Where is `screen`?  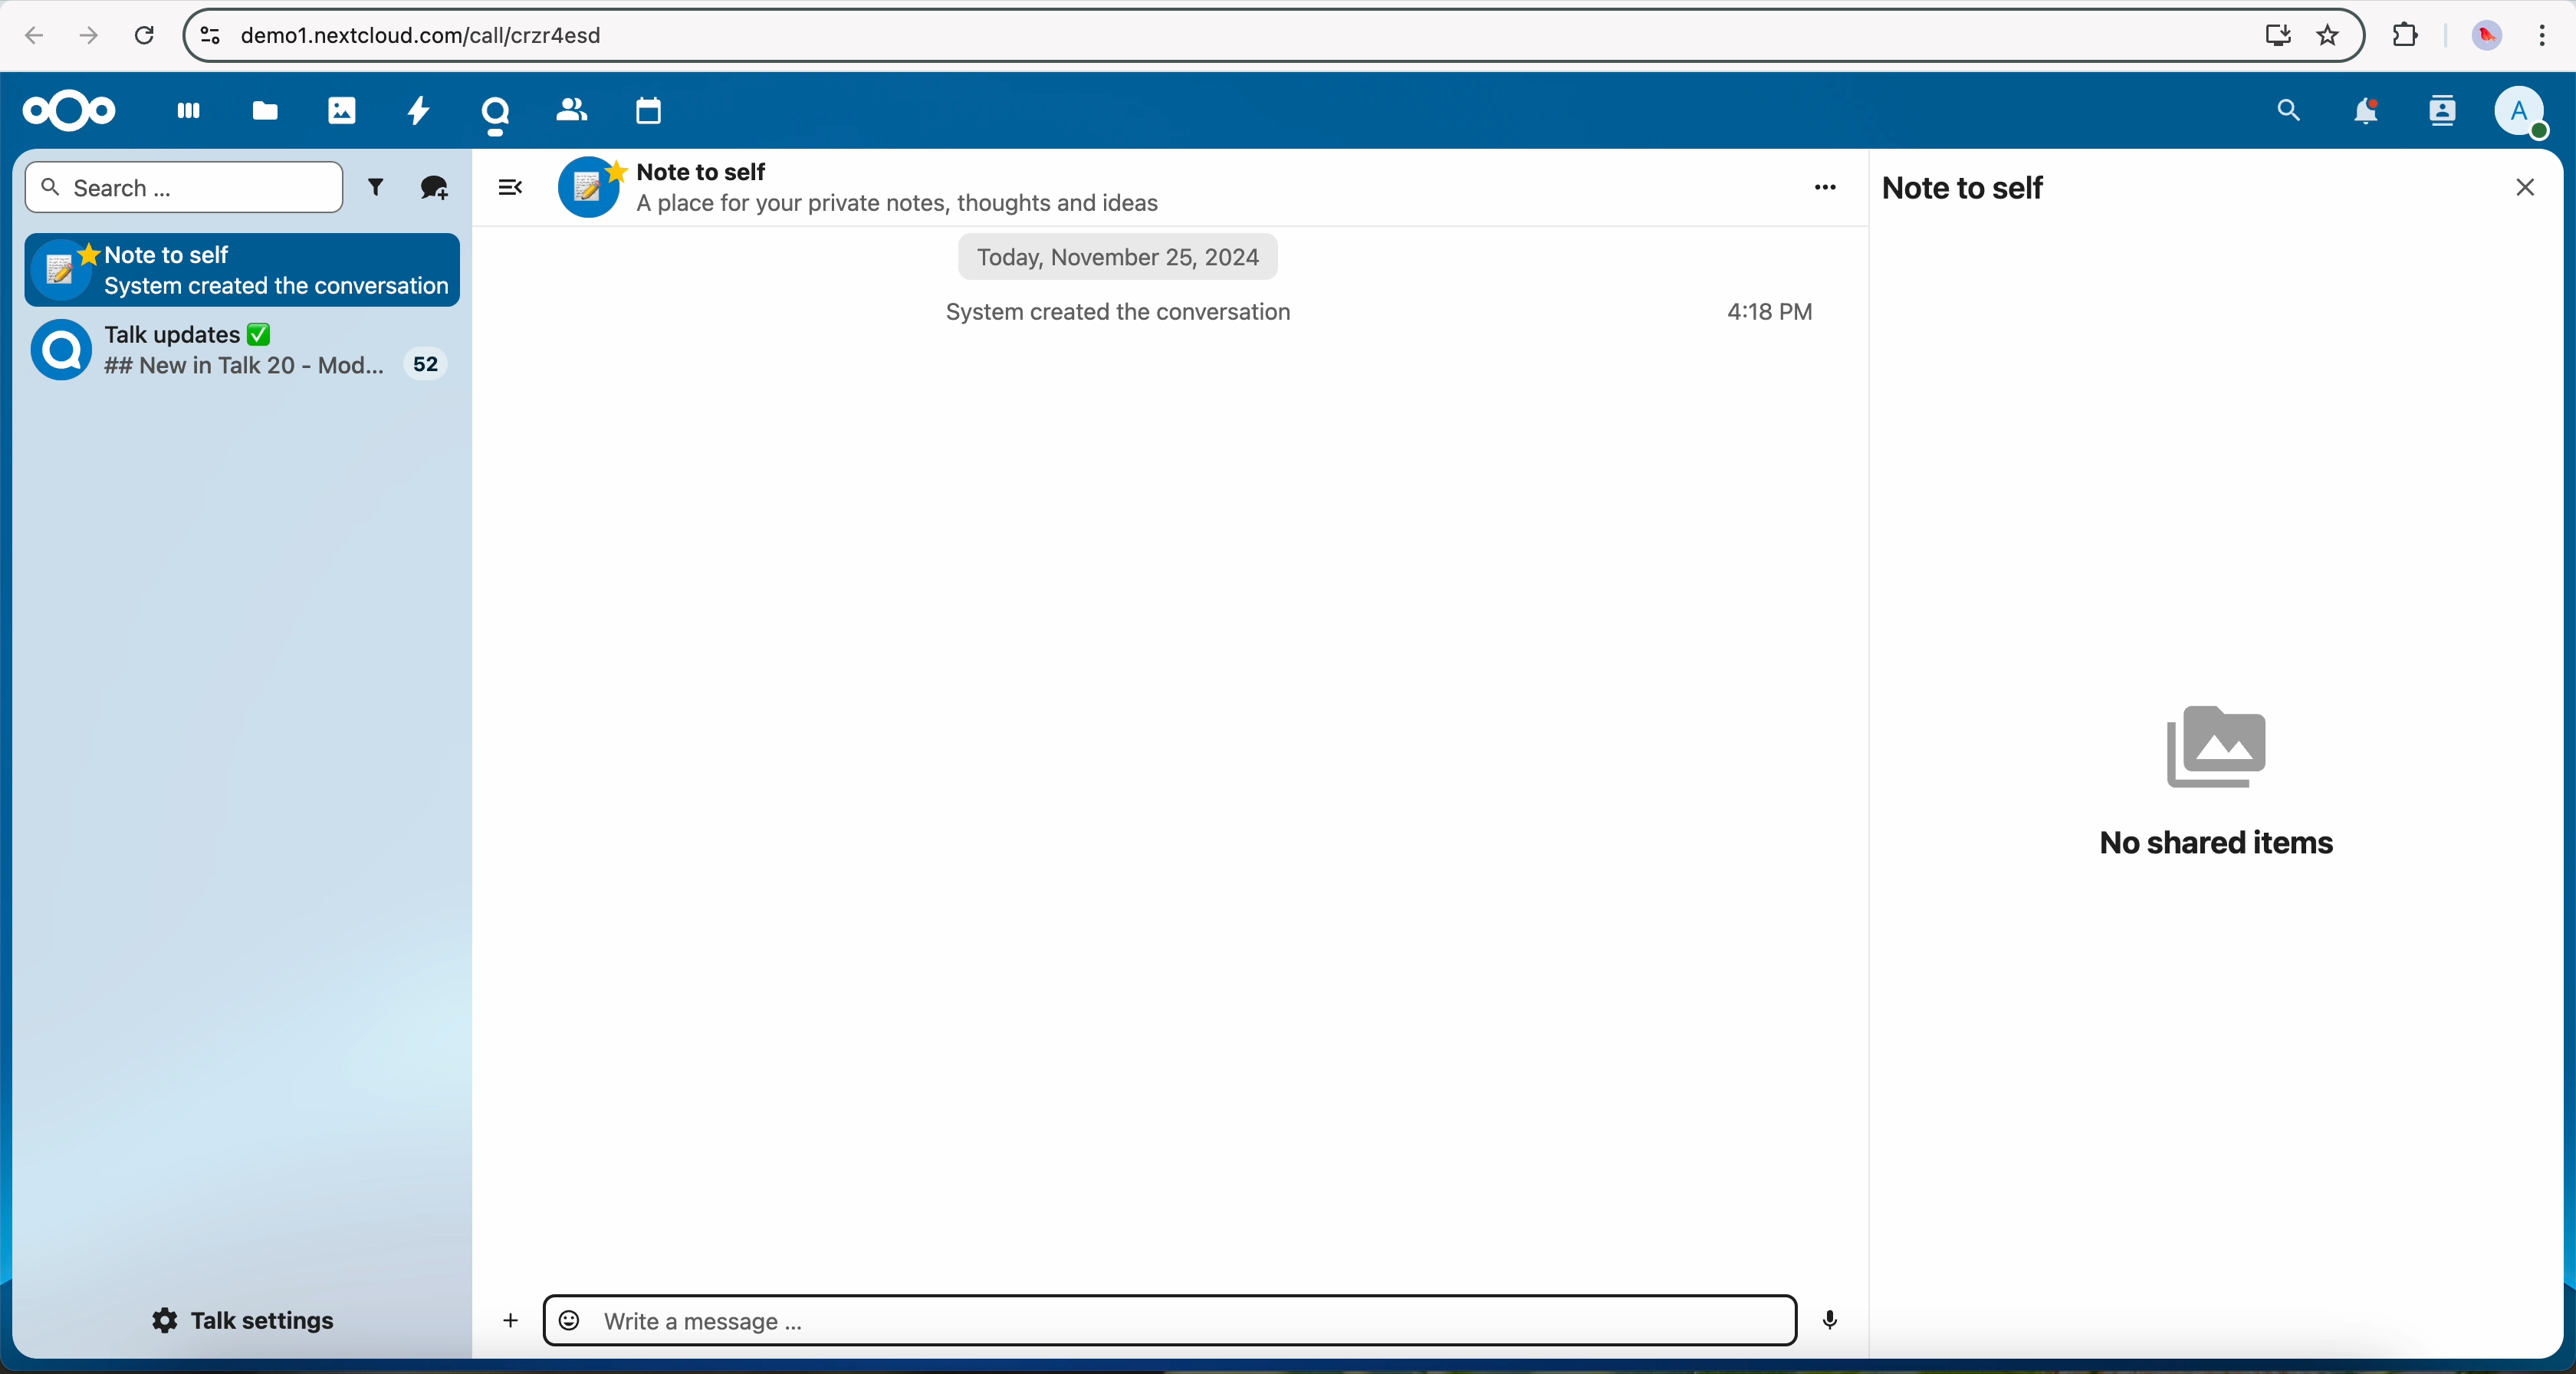 screen is located at coordinates (2270, 36).